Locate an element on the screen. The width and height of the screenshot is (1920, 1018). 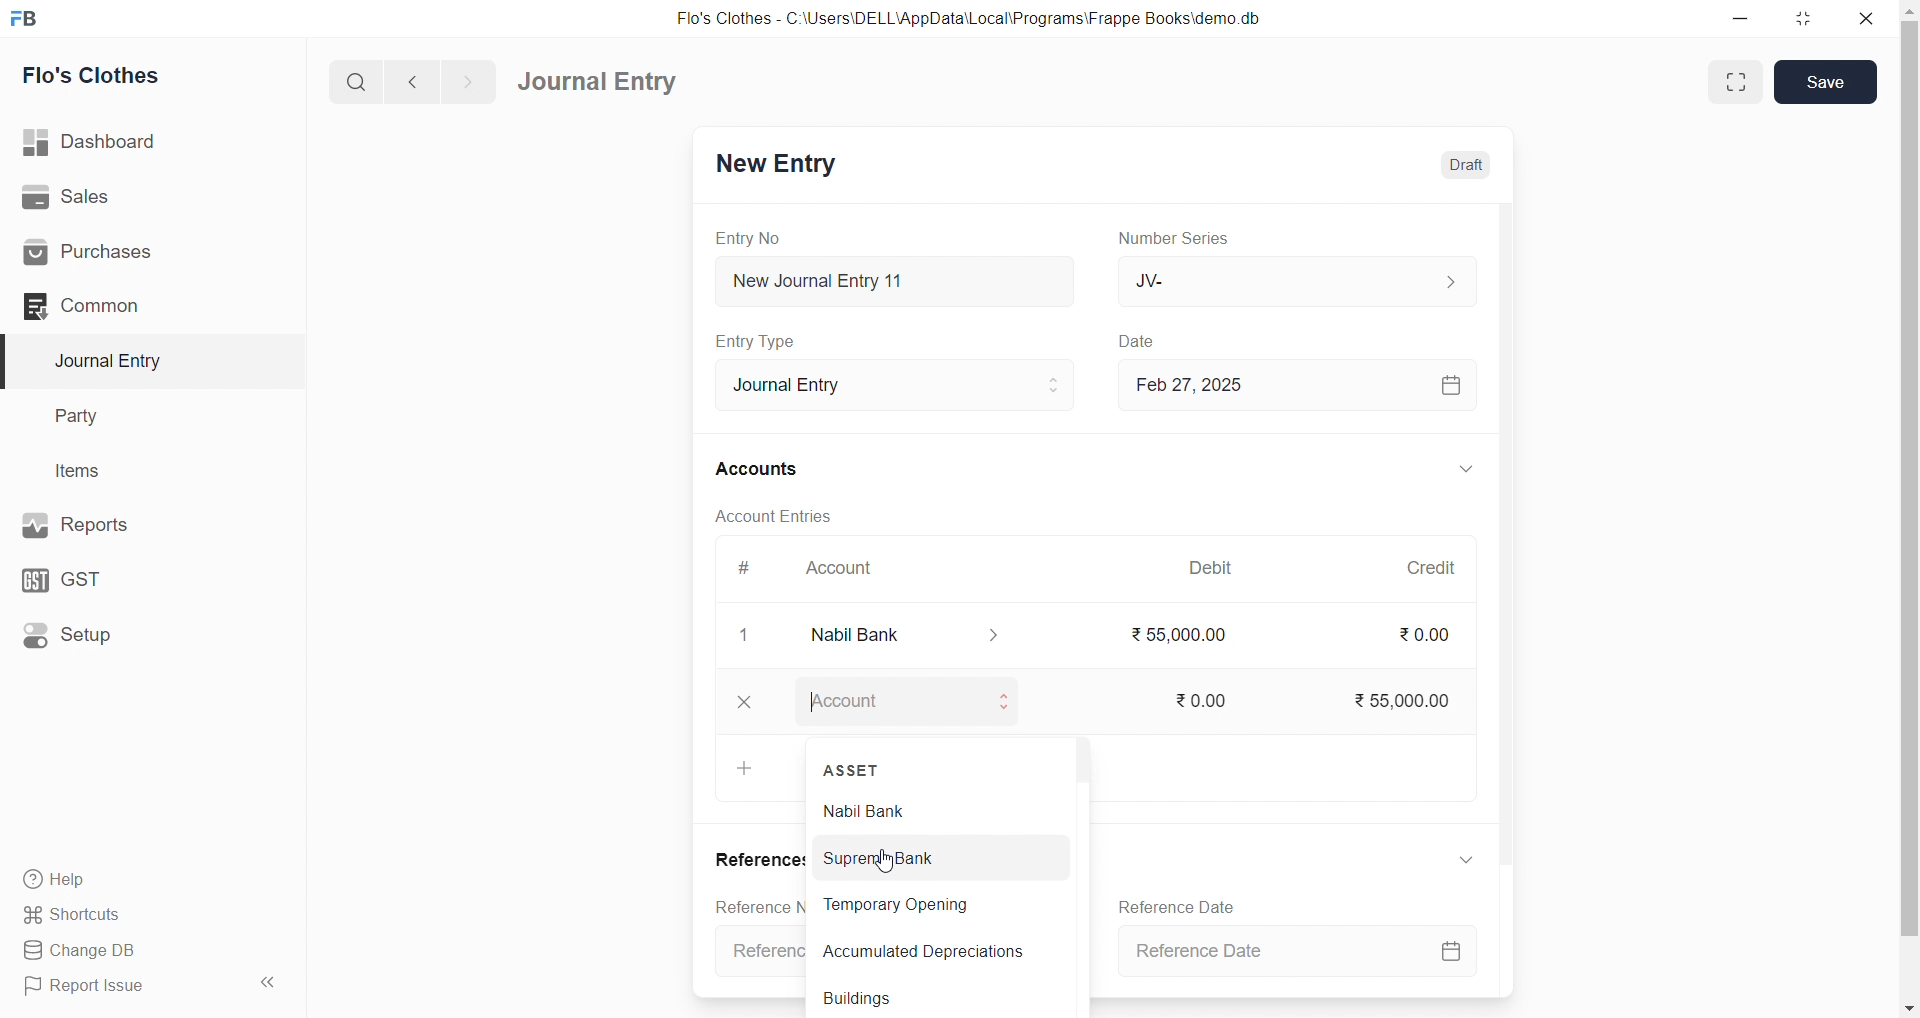
References is located at coordinates (761, 857).